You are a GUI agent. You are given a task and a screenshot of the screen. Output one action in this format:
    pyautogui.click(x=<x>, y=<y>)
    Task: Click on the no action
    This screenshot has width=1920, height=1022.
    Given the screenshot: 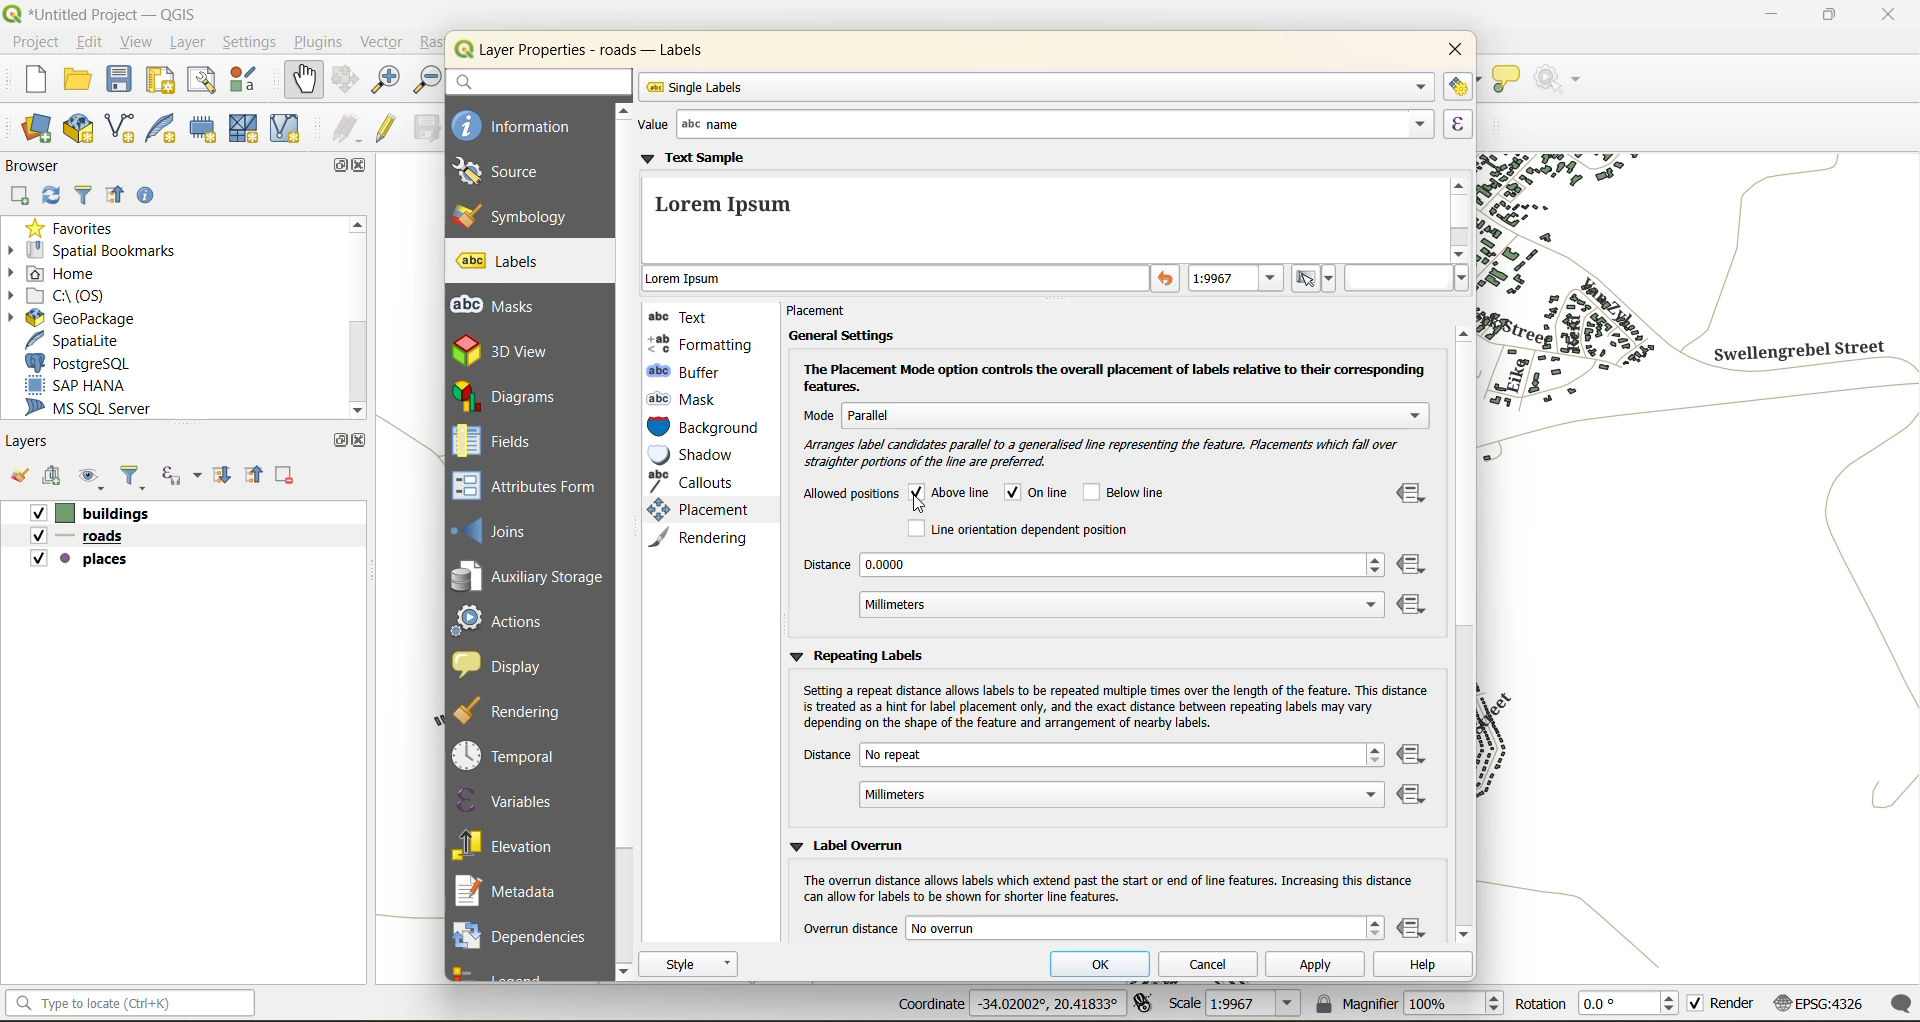 What is the action you would take?
    pyautogui.click(x=1564, y=80)
    